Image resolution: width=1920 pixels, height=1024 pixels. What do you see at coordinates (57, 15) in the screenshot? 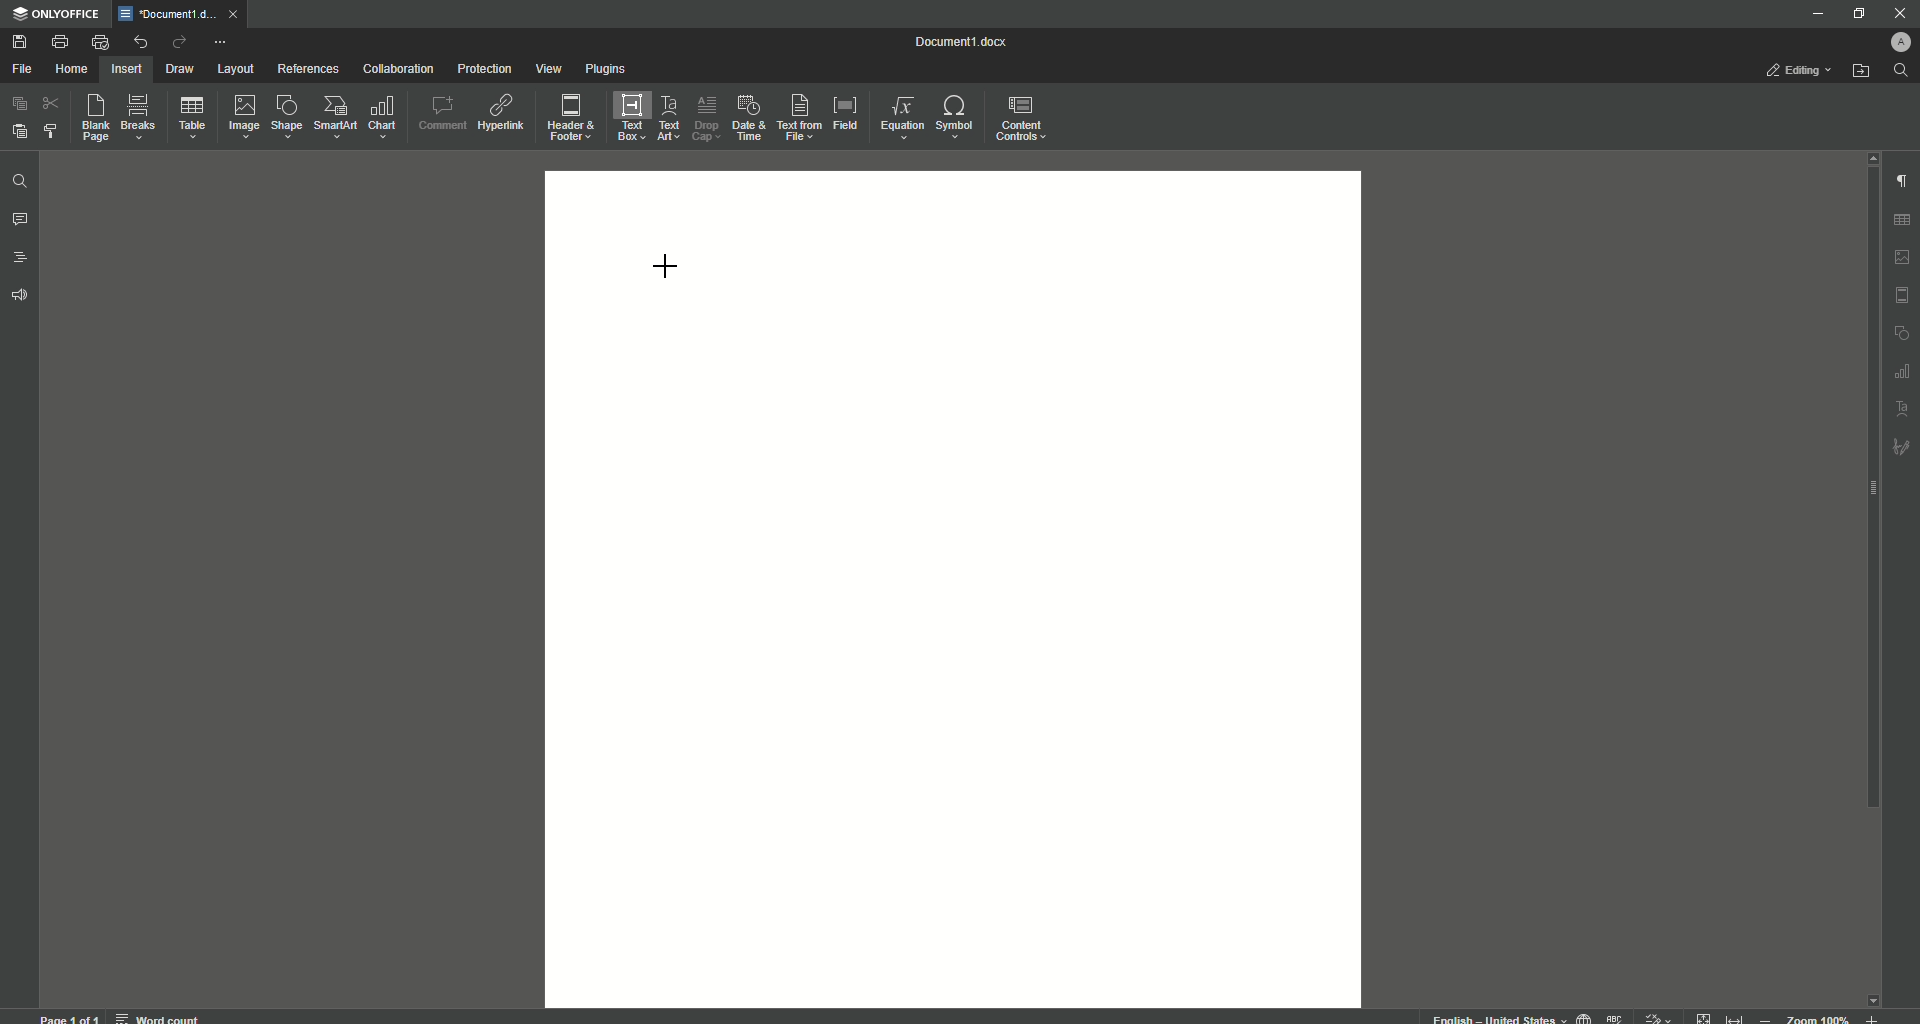
I see `ONLYOFFICE` at bounding box center [57, 15].